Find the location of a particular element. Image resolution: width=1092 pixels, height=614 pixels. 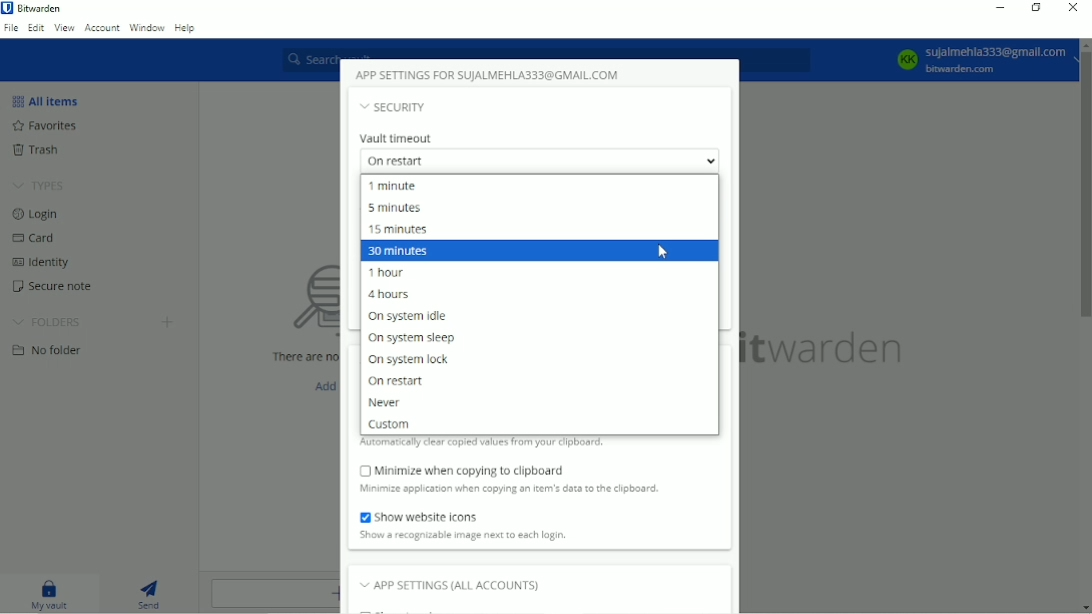

Vault timeout is located at coordinates (397, 139).